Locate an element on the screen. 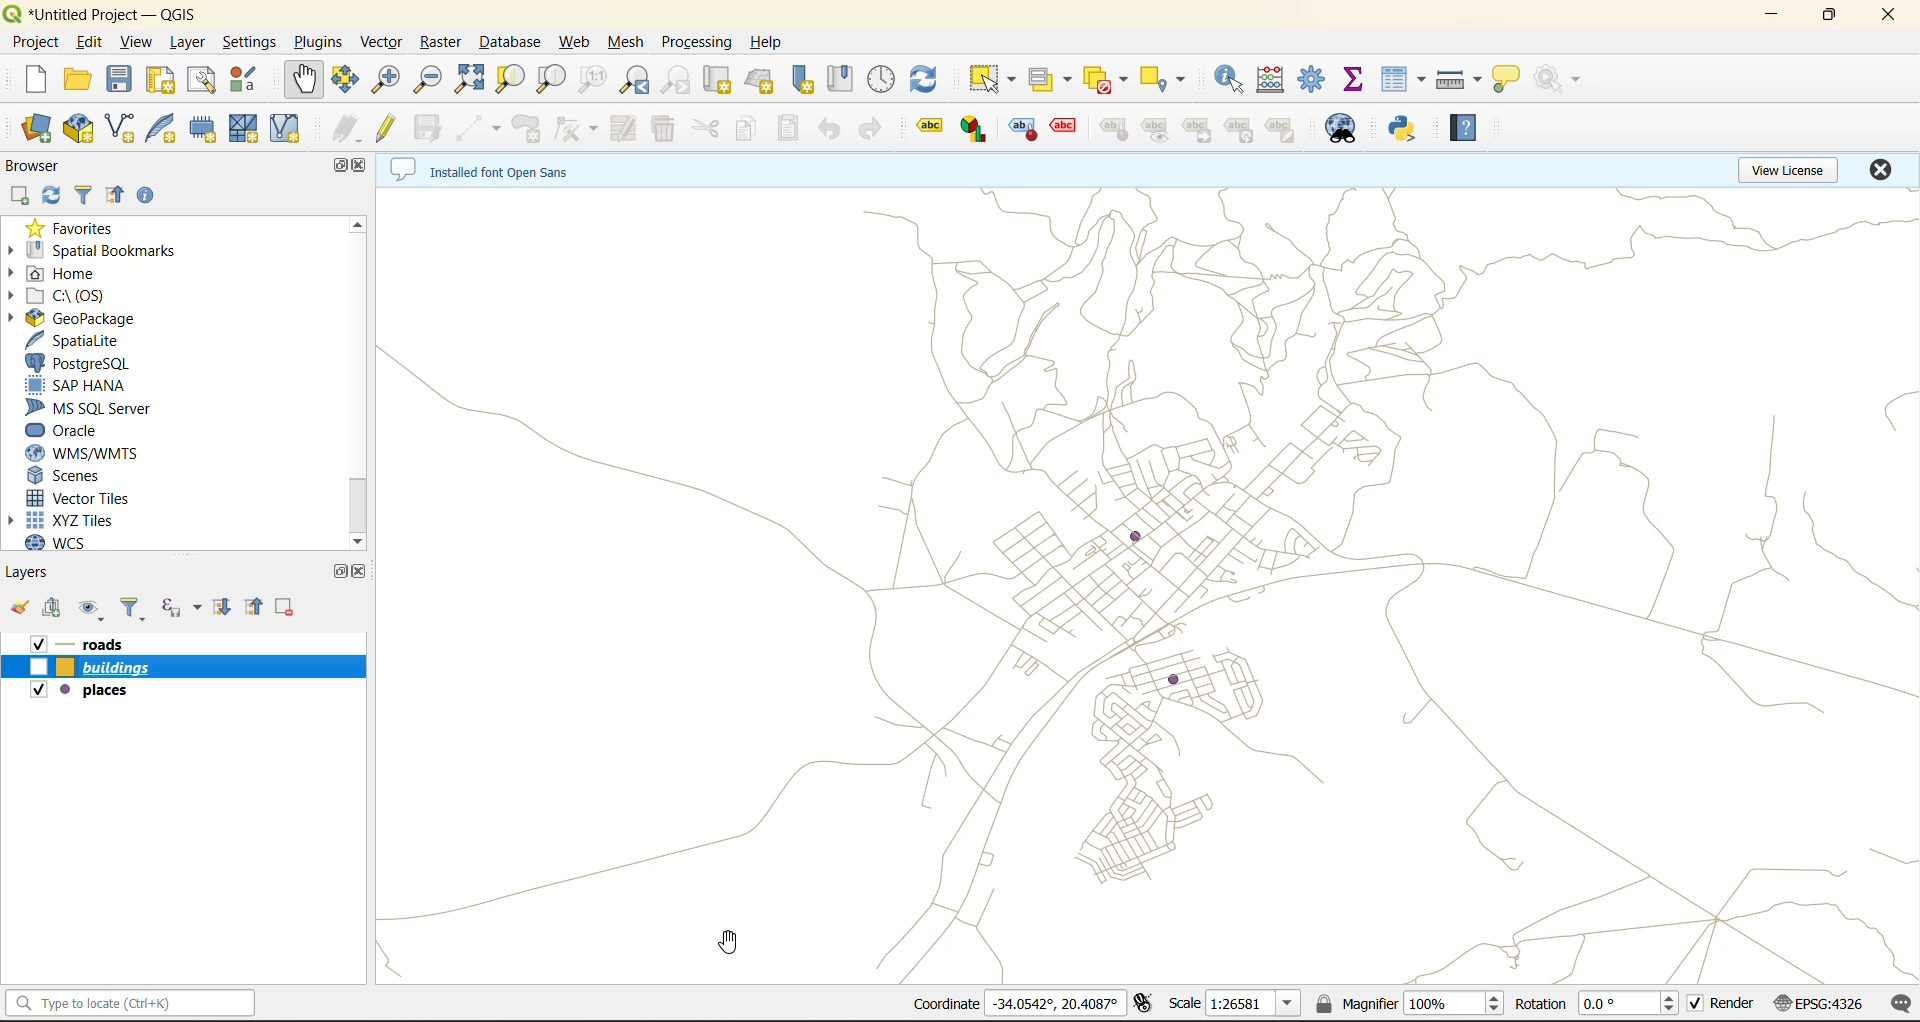 The width and height of the screenshot is (1920, 1022). xyz tiles is located at coordinates (65, 518).